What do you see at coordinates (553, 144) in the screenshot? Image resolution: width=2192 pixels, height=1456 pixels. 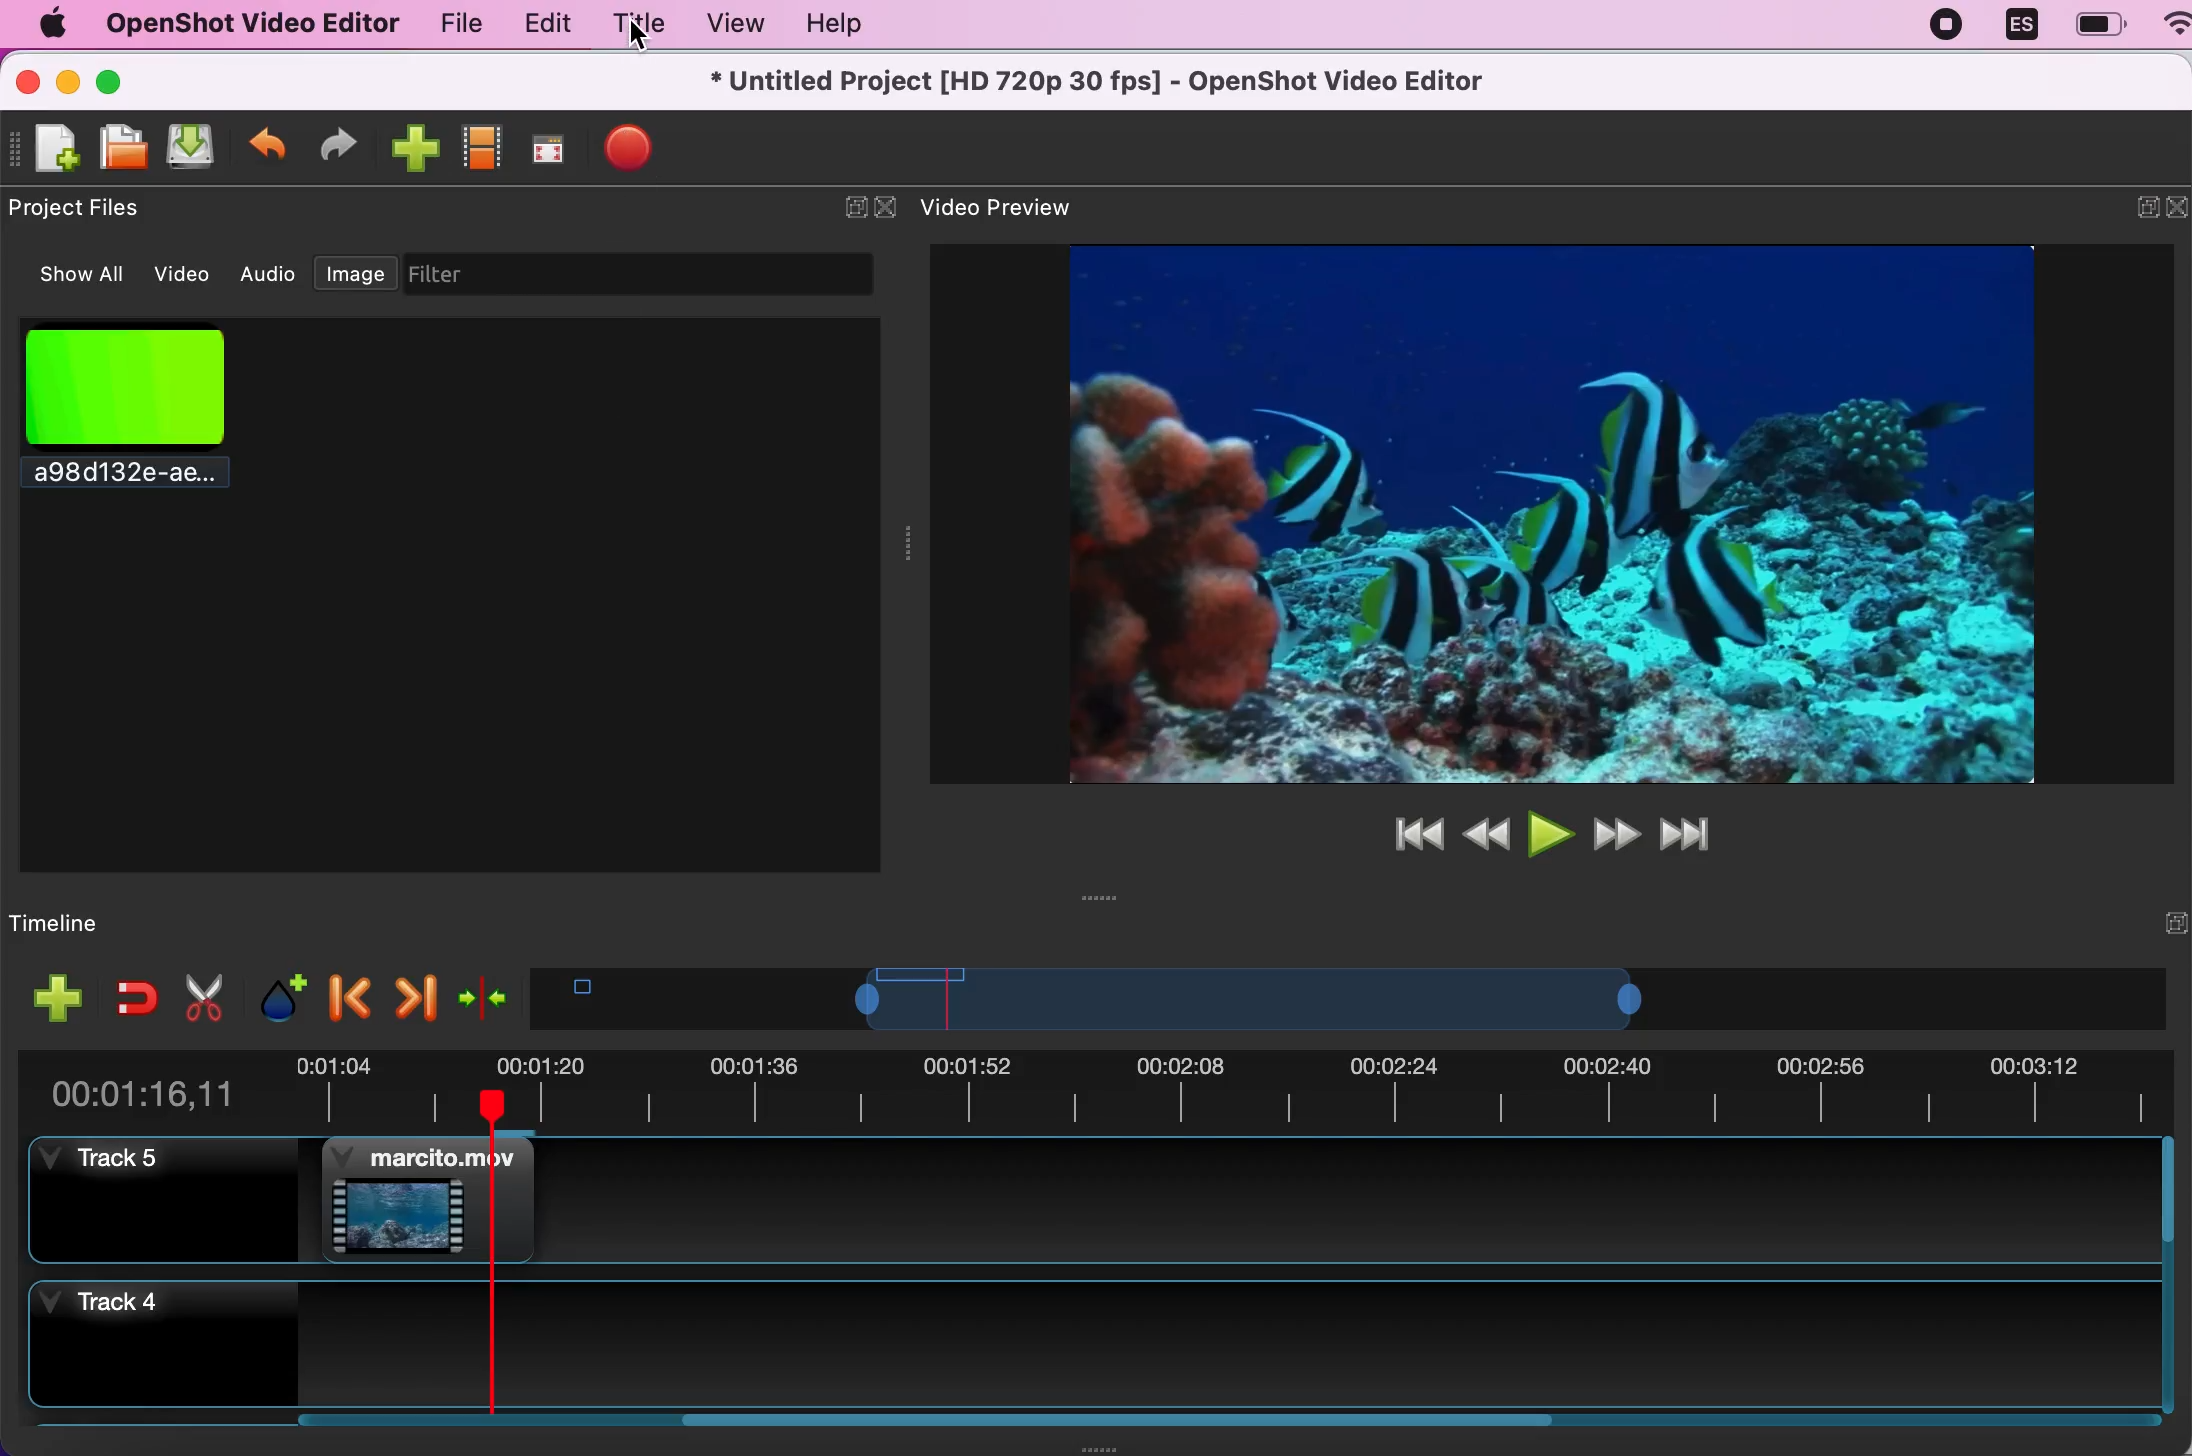 I see `full screen` at bounding box center [553, 144].